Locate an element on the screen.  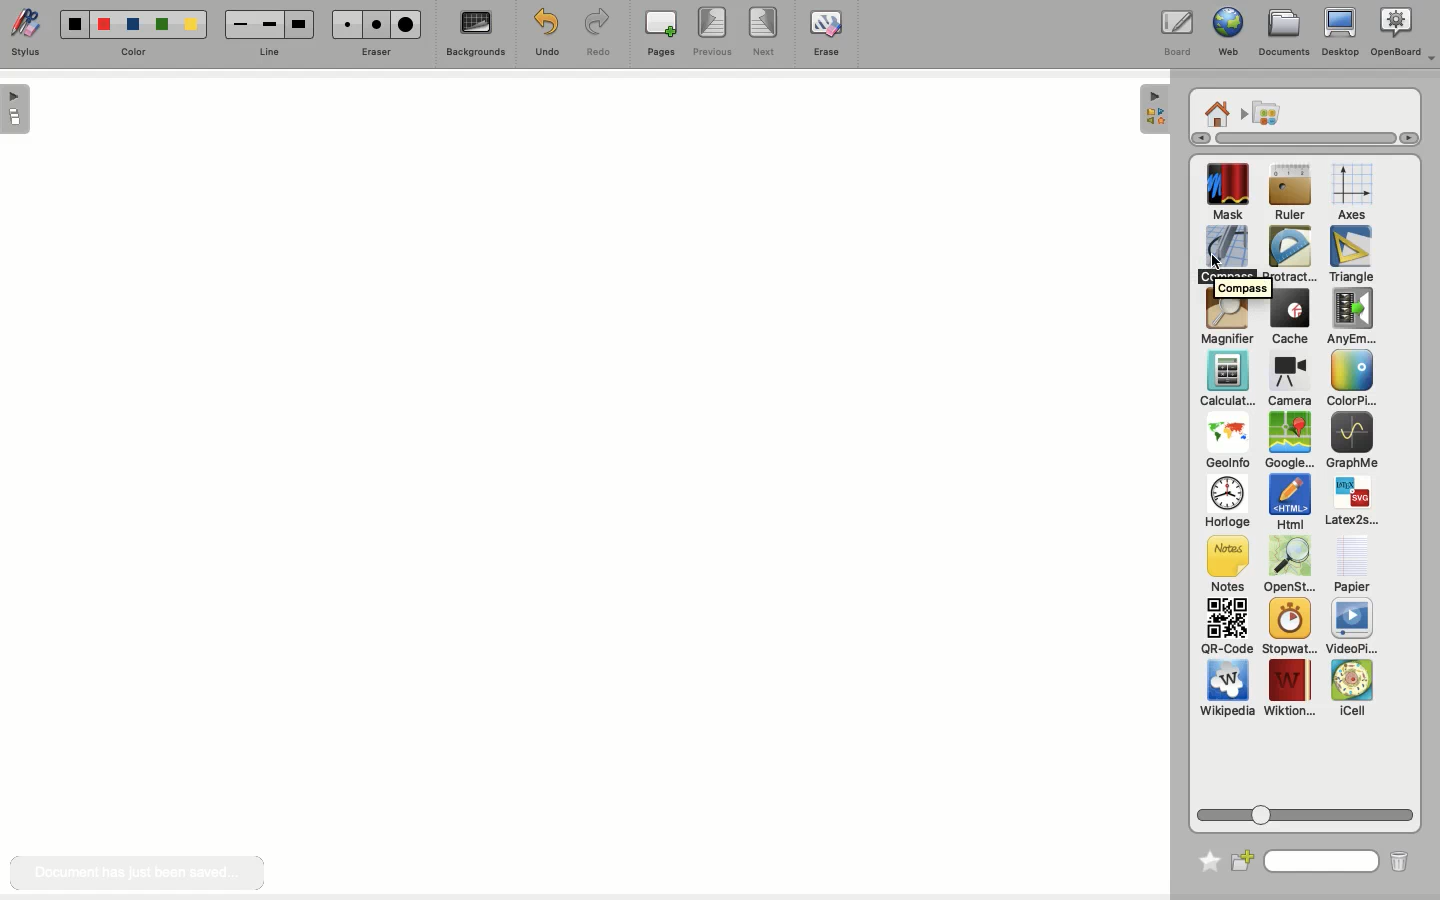
line is located at coordinates (267, 52).